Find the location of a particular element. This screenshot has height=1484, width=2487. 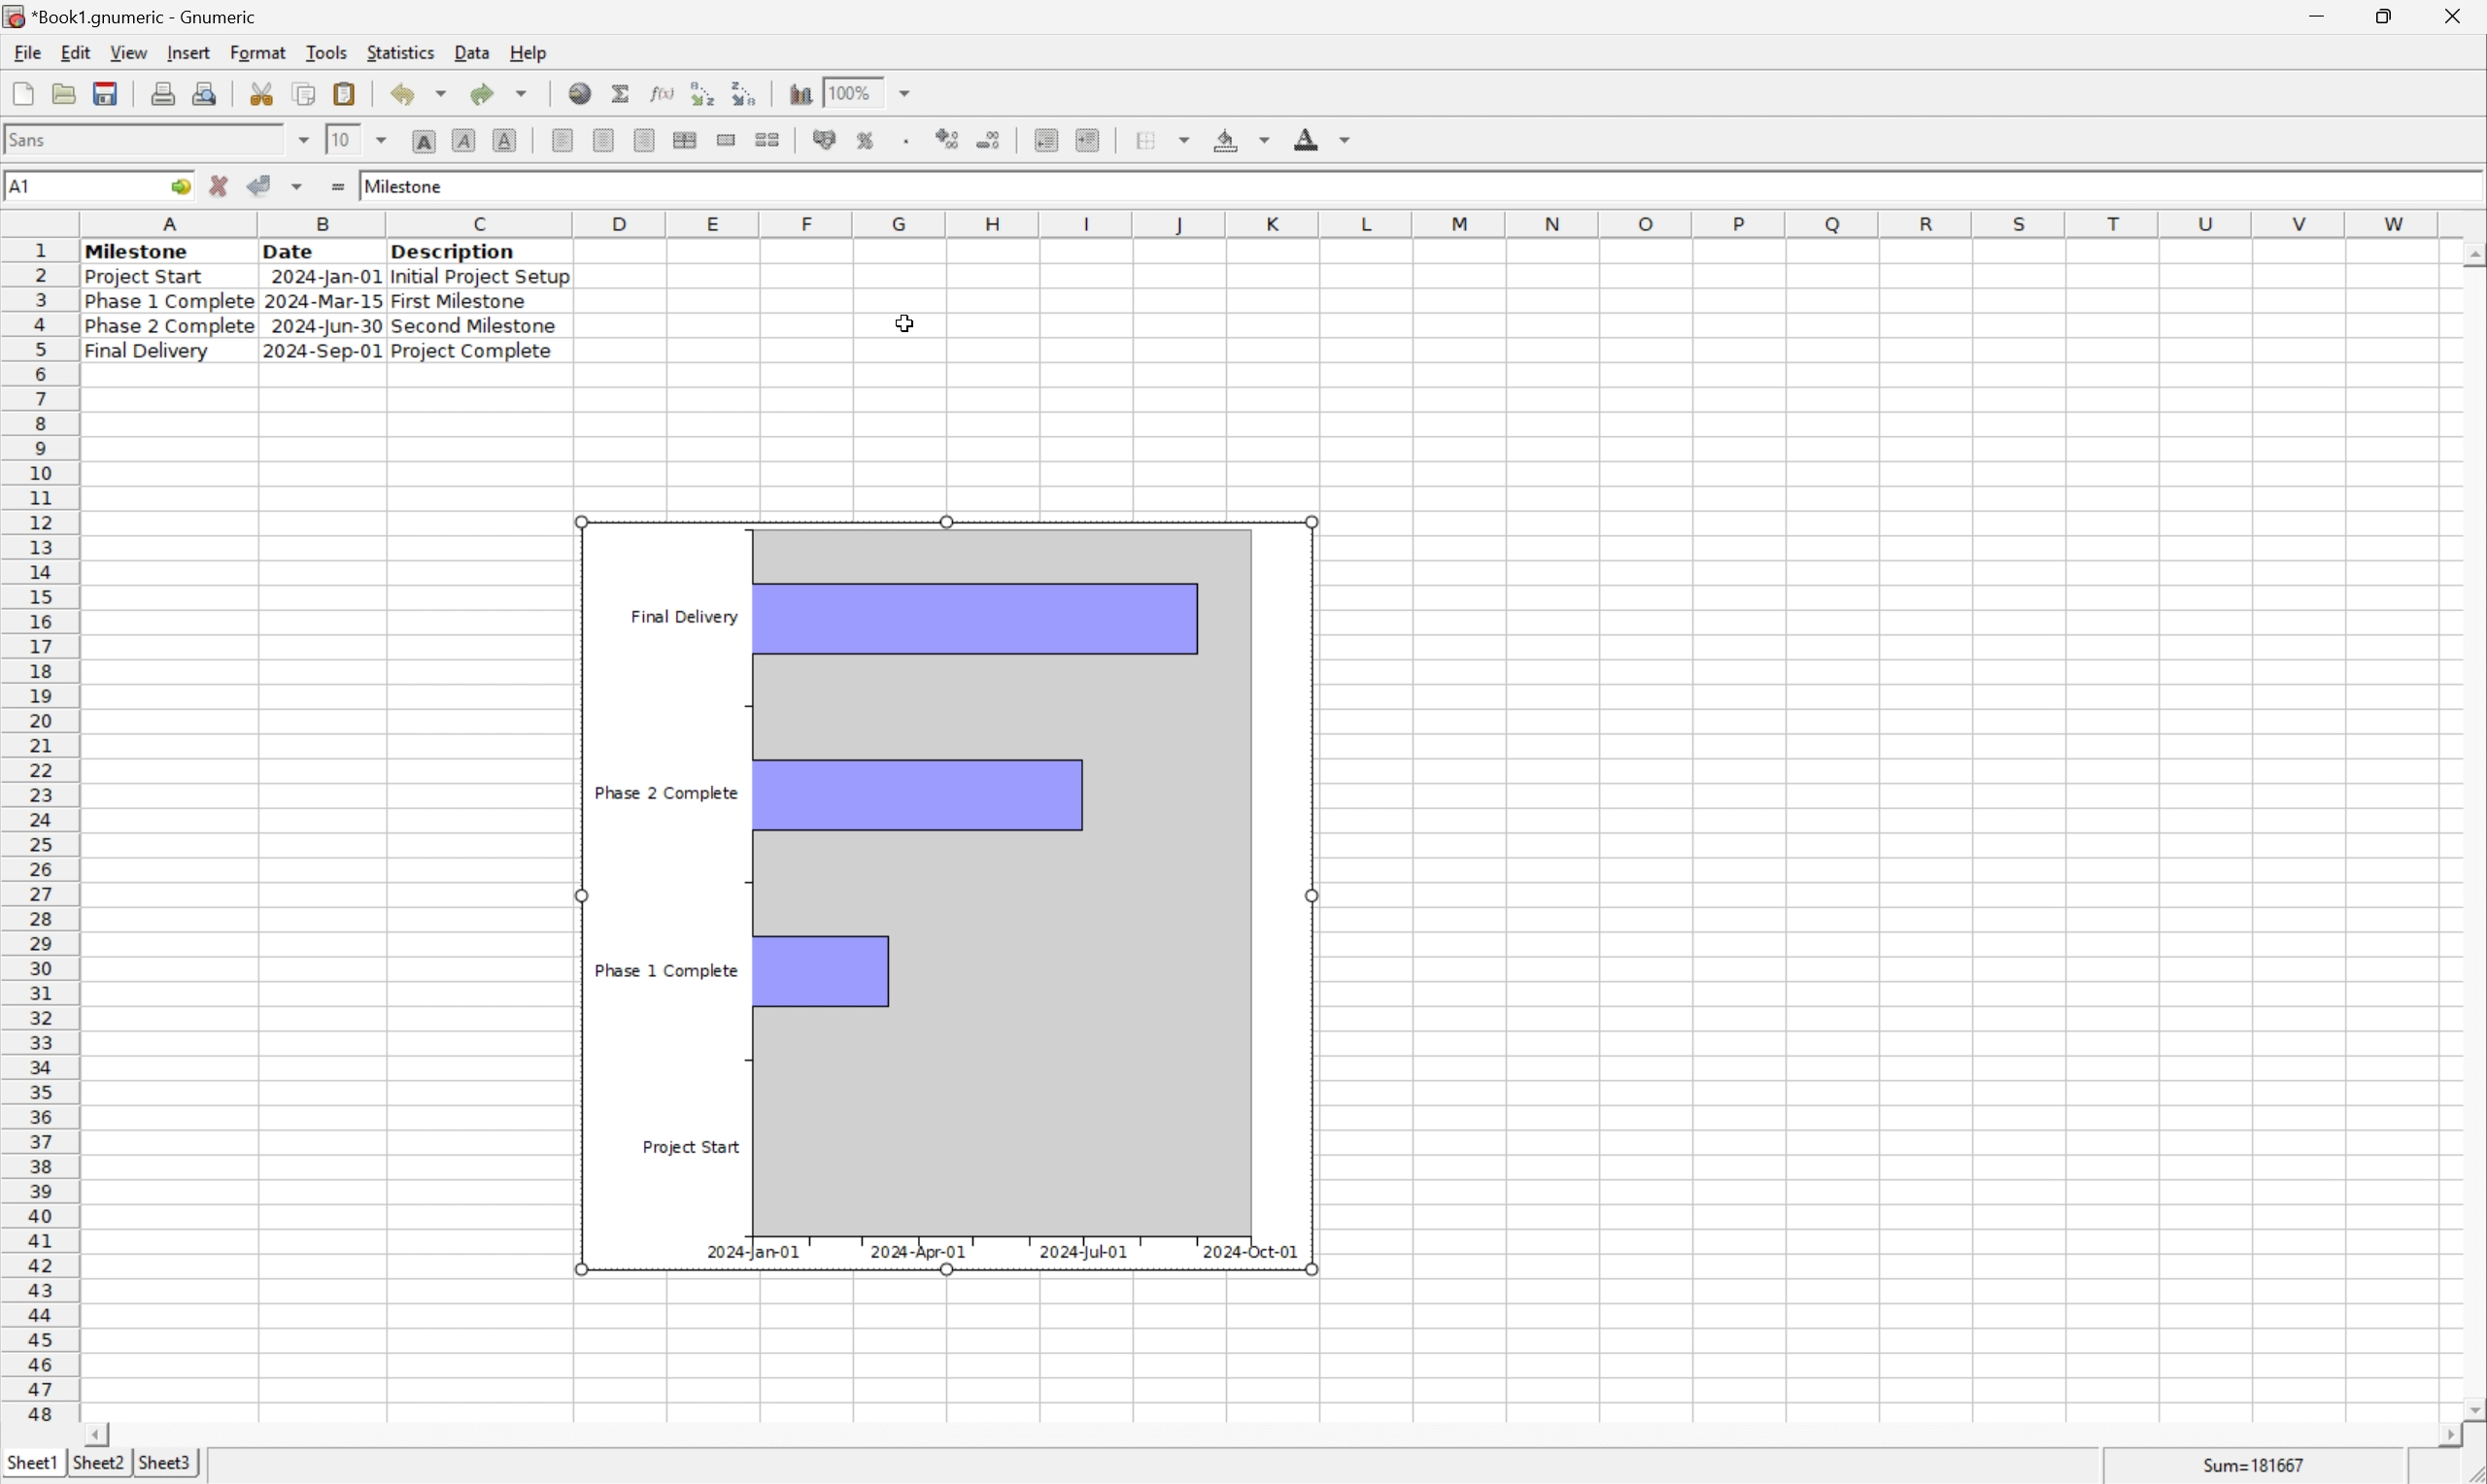

statistics is located at coordinates (403, 52).